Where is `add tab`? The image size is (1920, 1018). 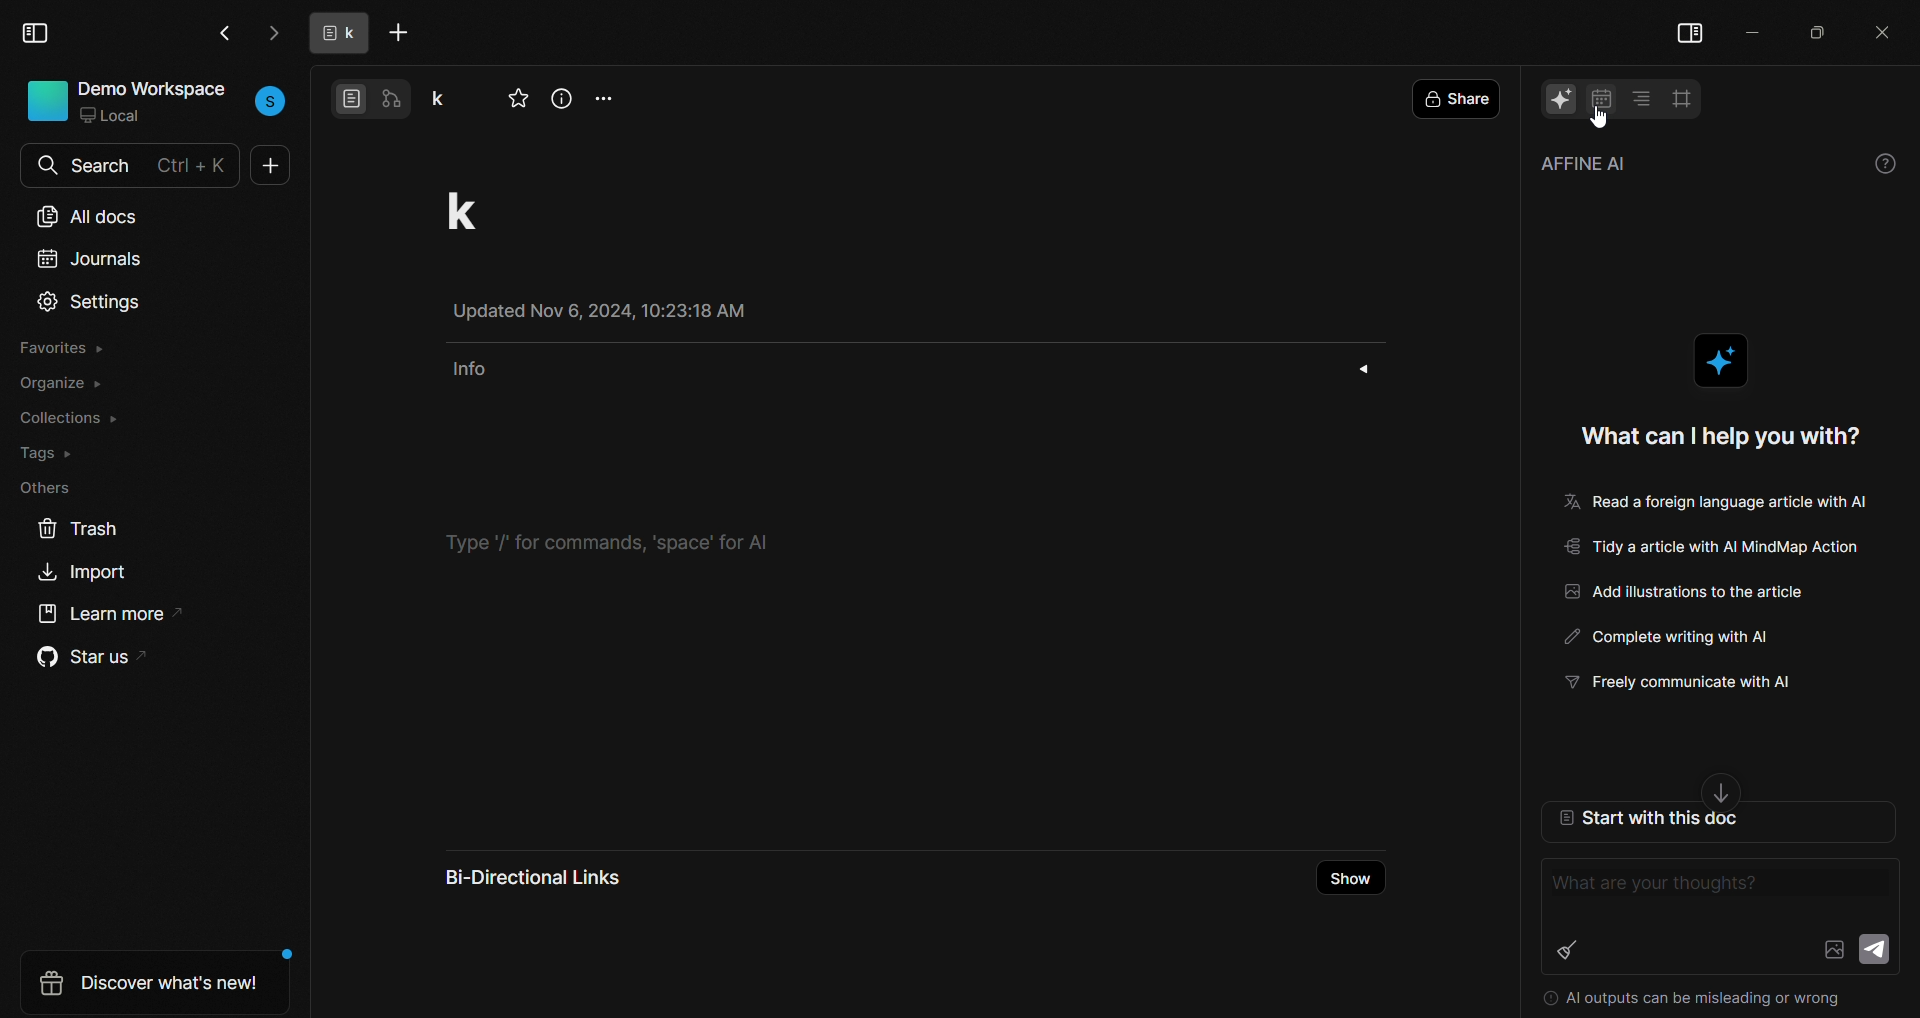 add tab is located at coordinates (403, 33).